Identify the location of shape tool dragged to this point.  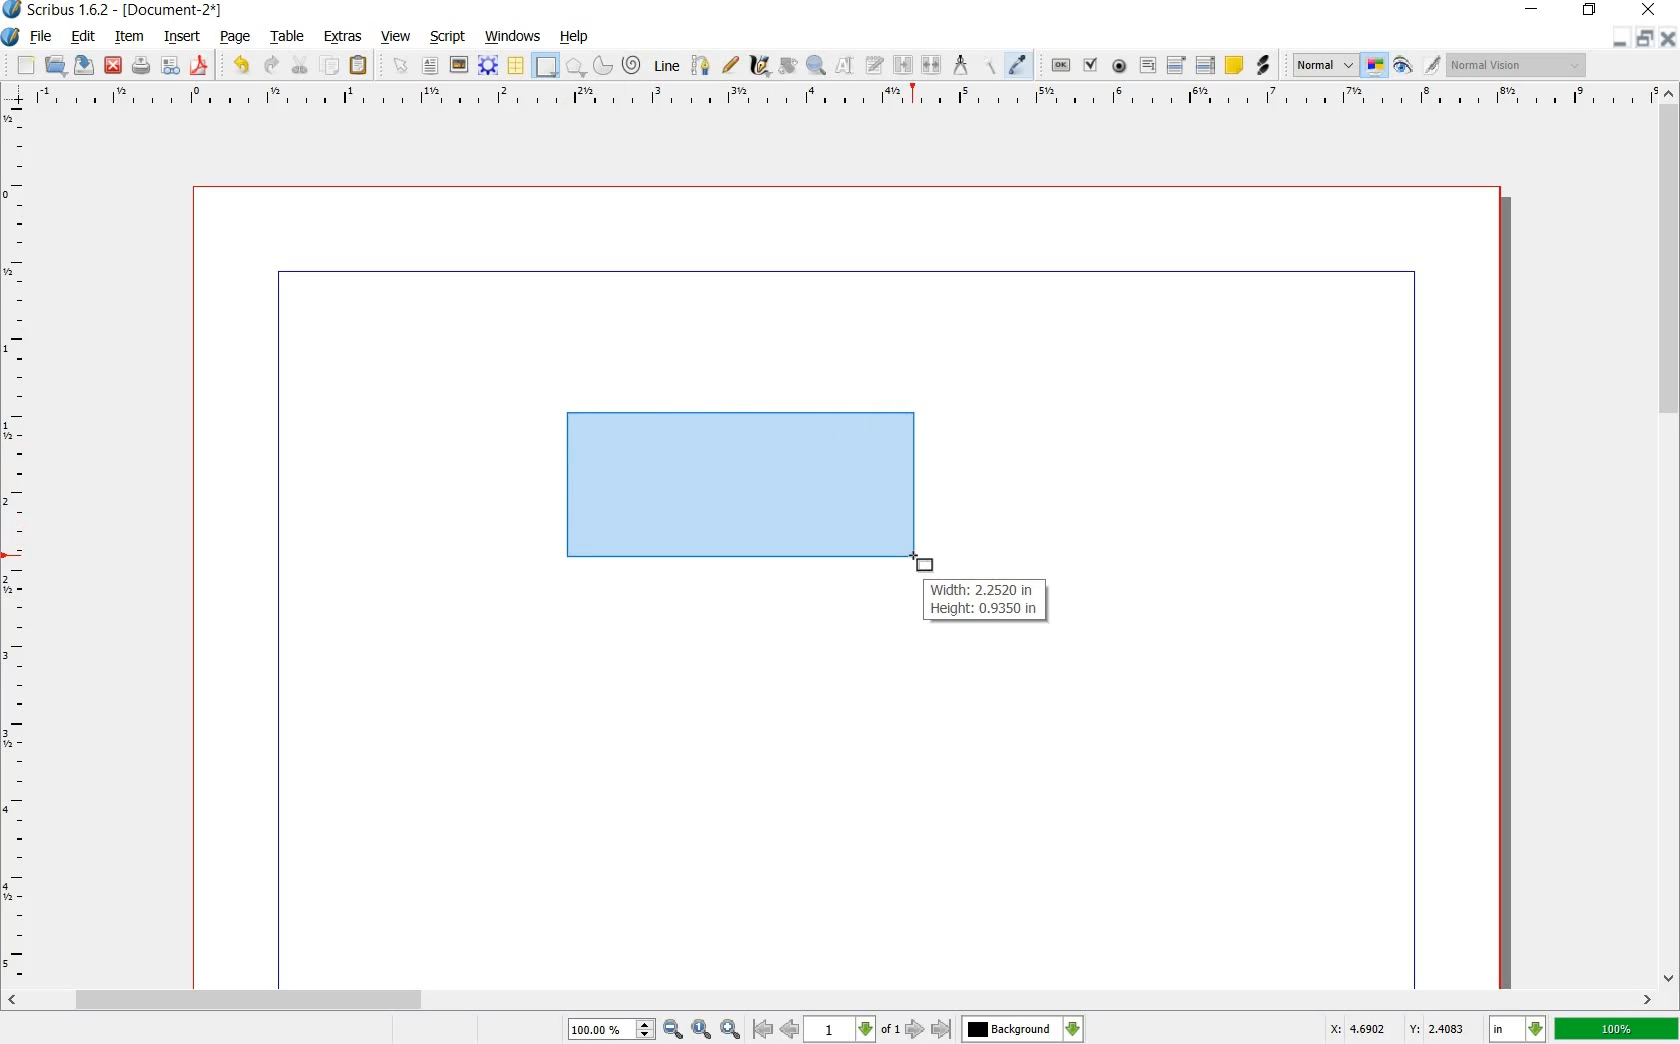
(920, 563).